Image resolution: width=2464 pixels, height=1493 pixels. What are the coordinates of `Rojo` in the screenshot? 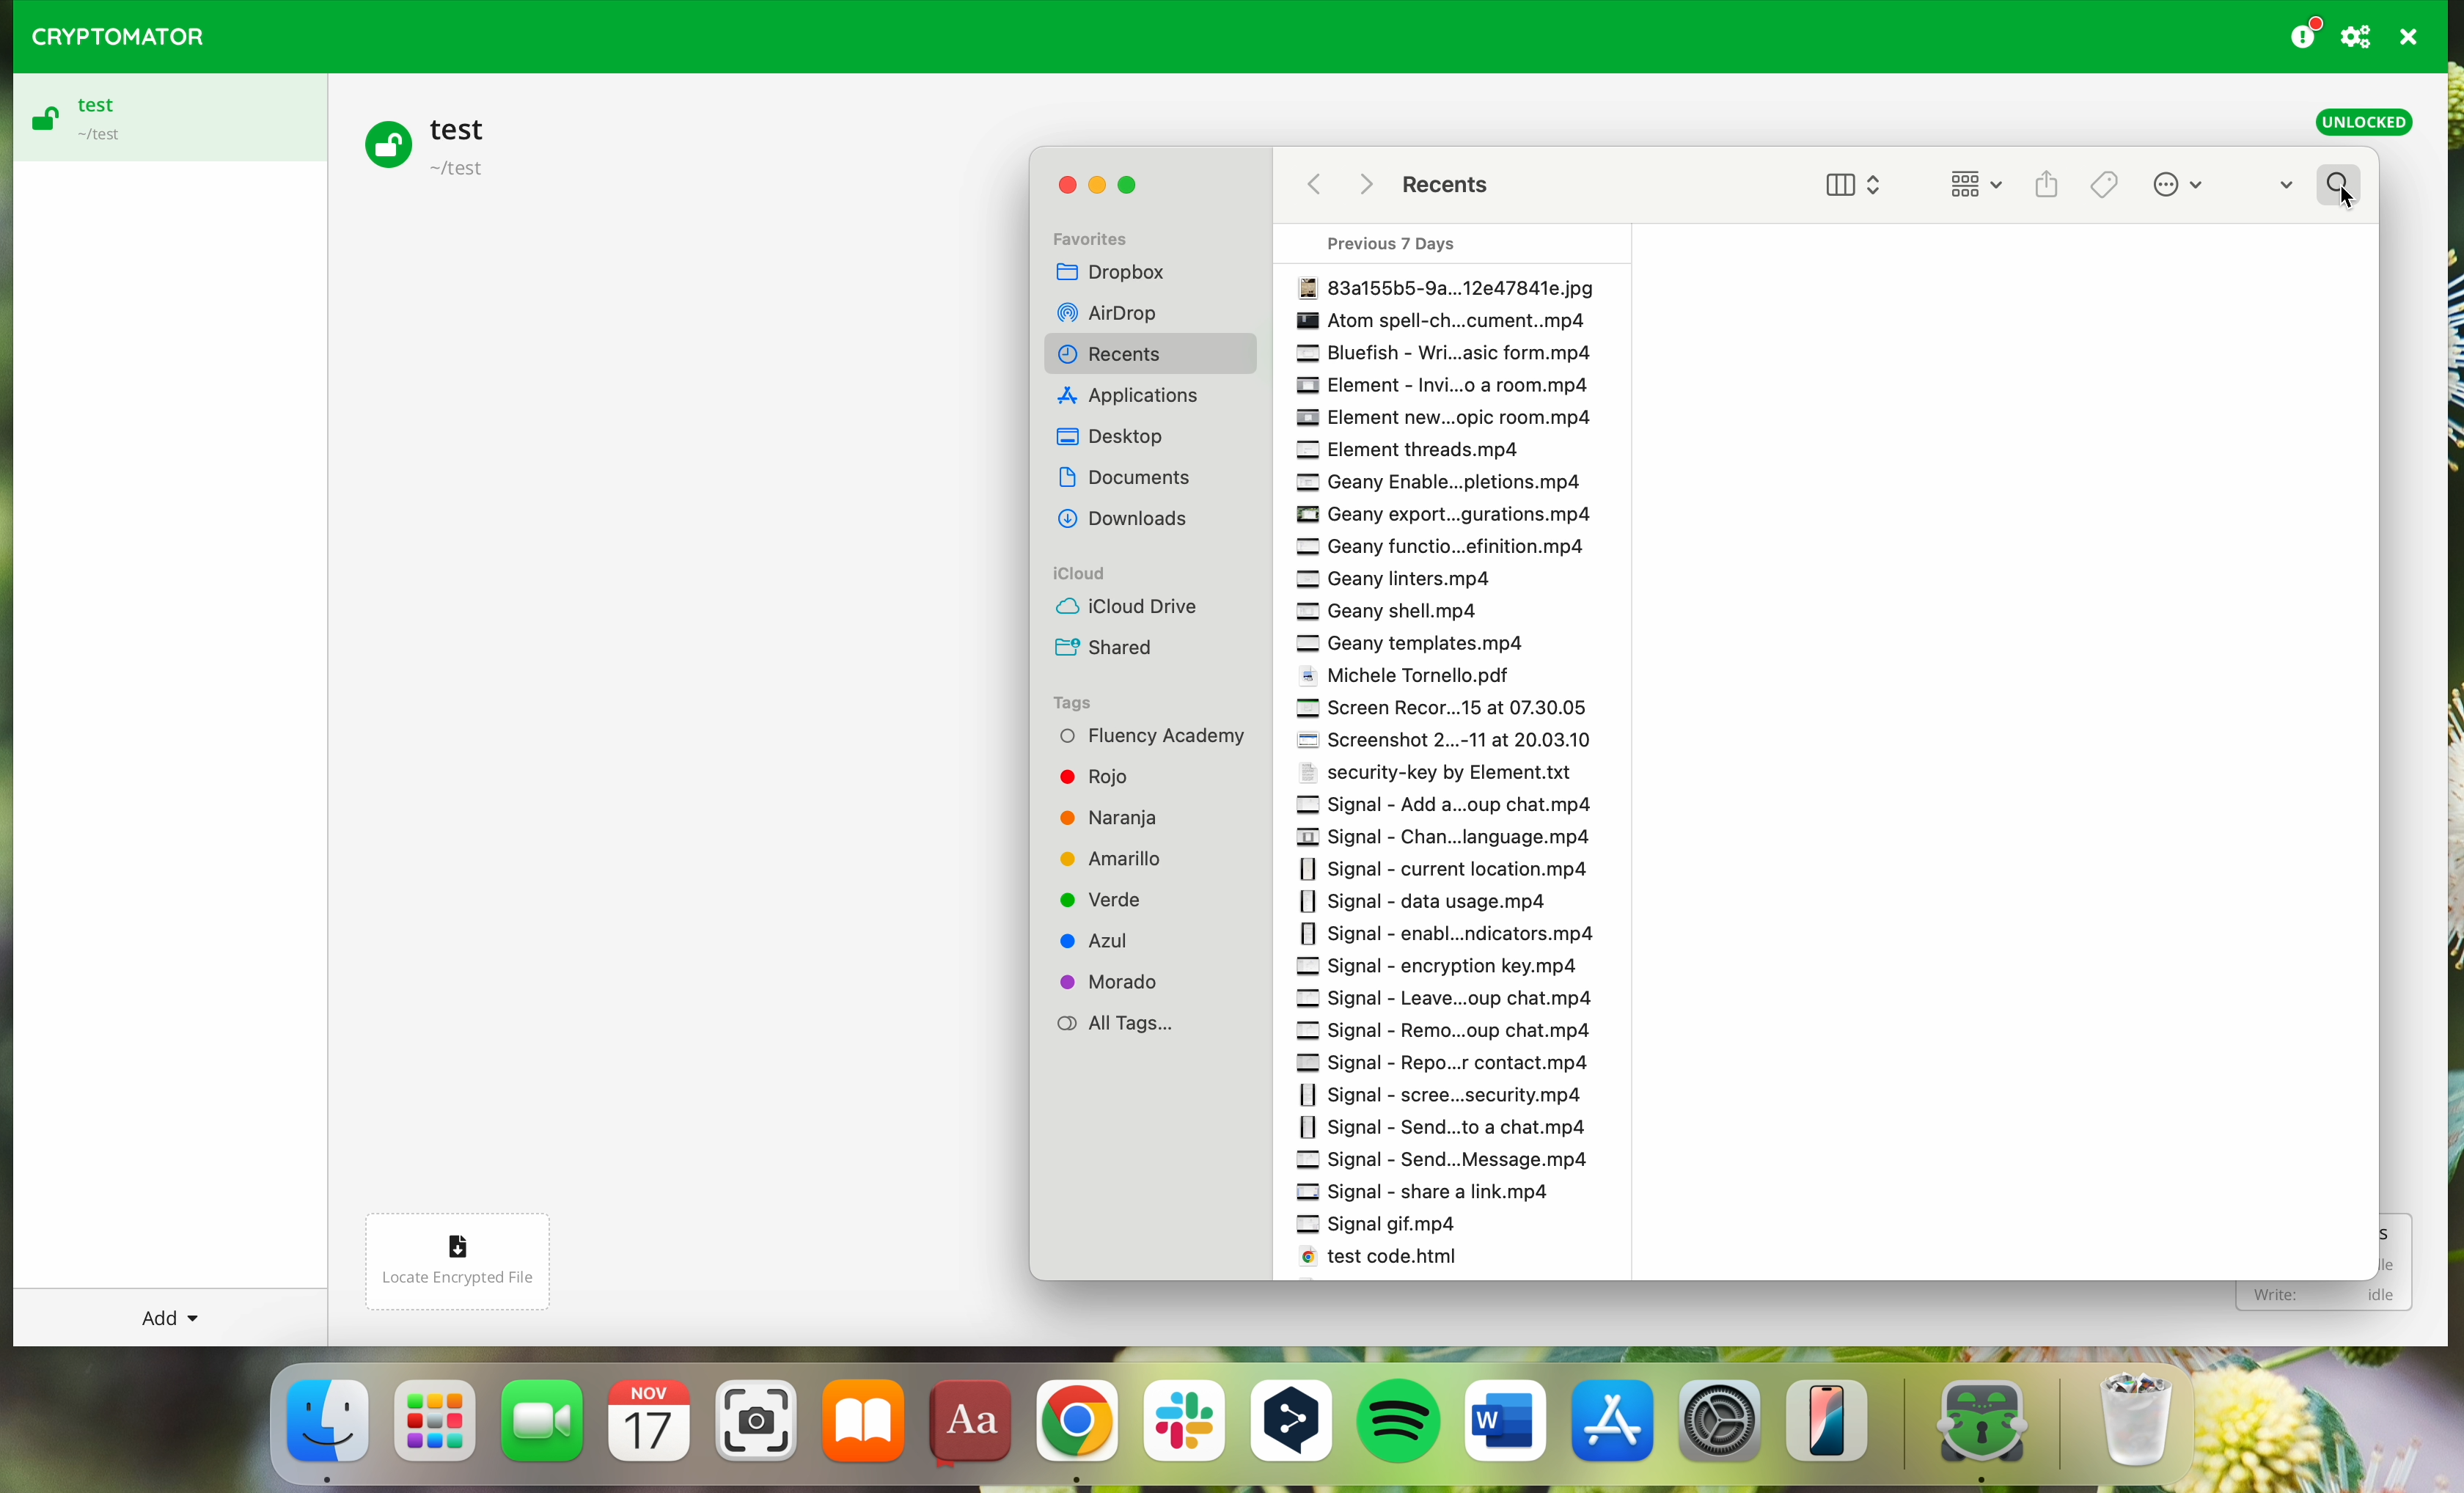 It's located at (1098, 773).